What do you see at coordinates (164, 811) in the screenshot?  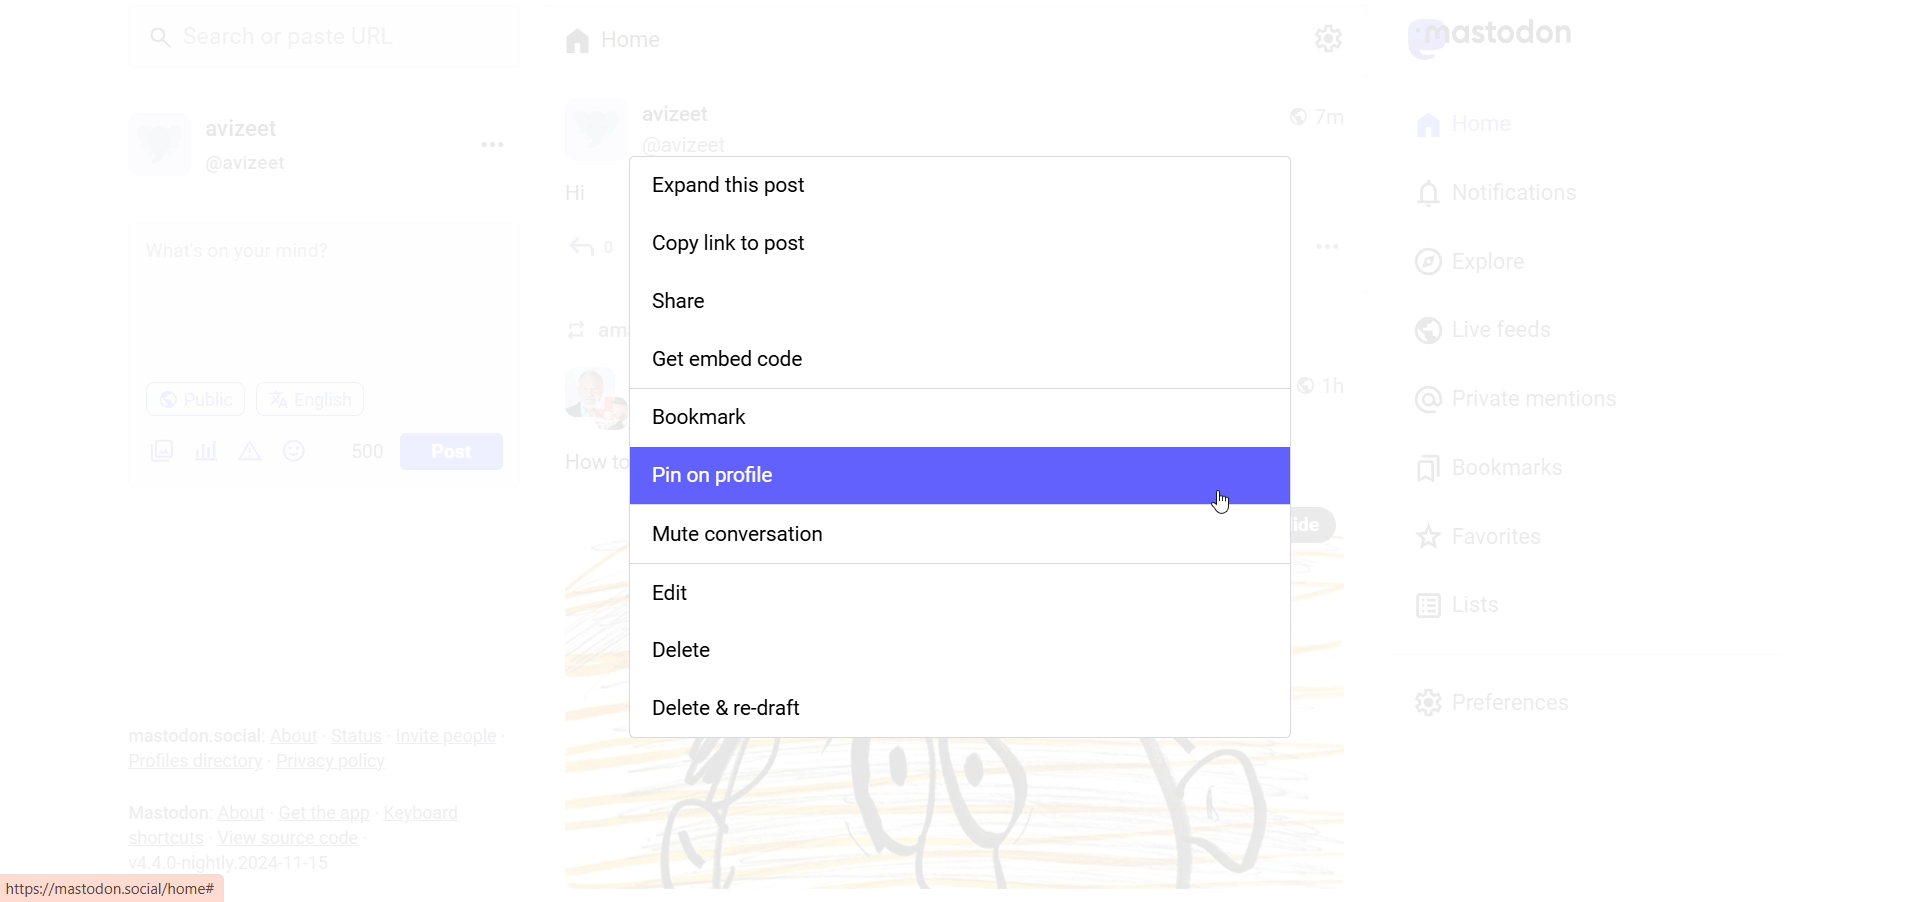 I see `Text` at bounding box center [164, 811].